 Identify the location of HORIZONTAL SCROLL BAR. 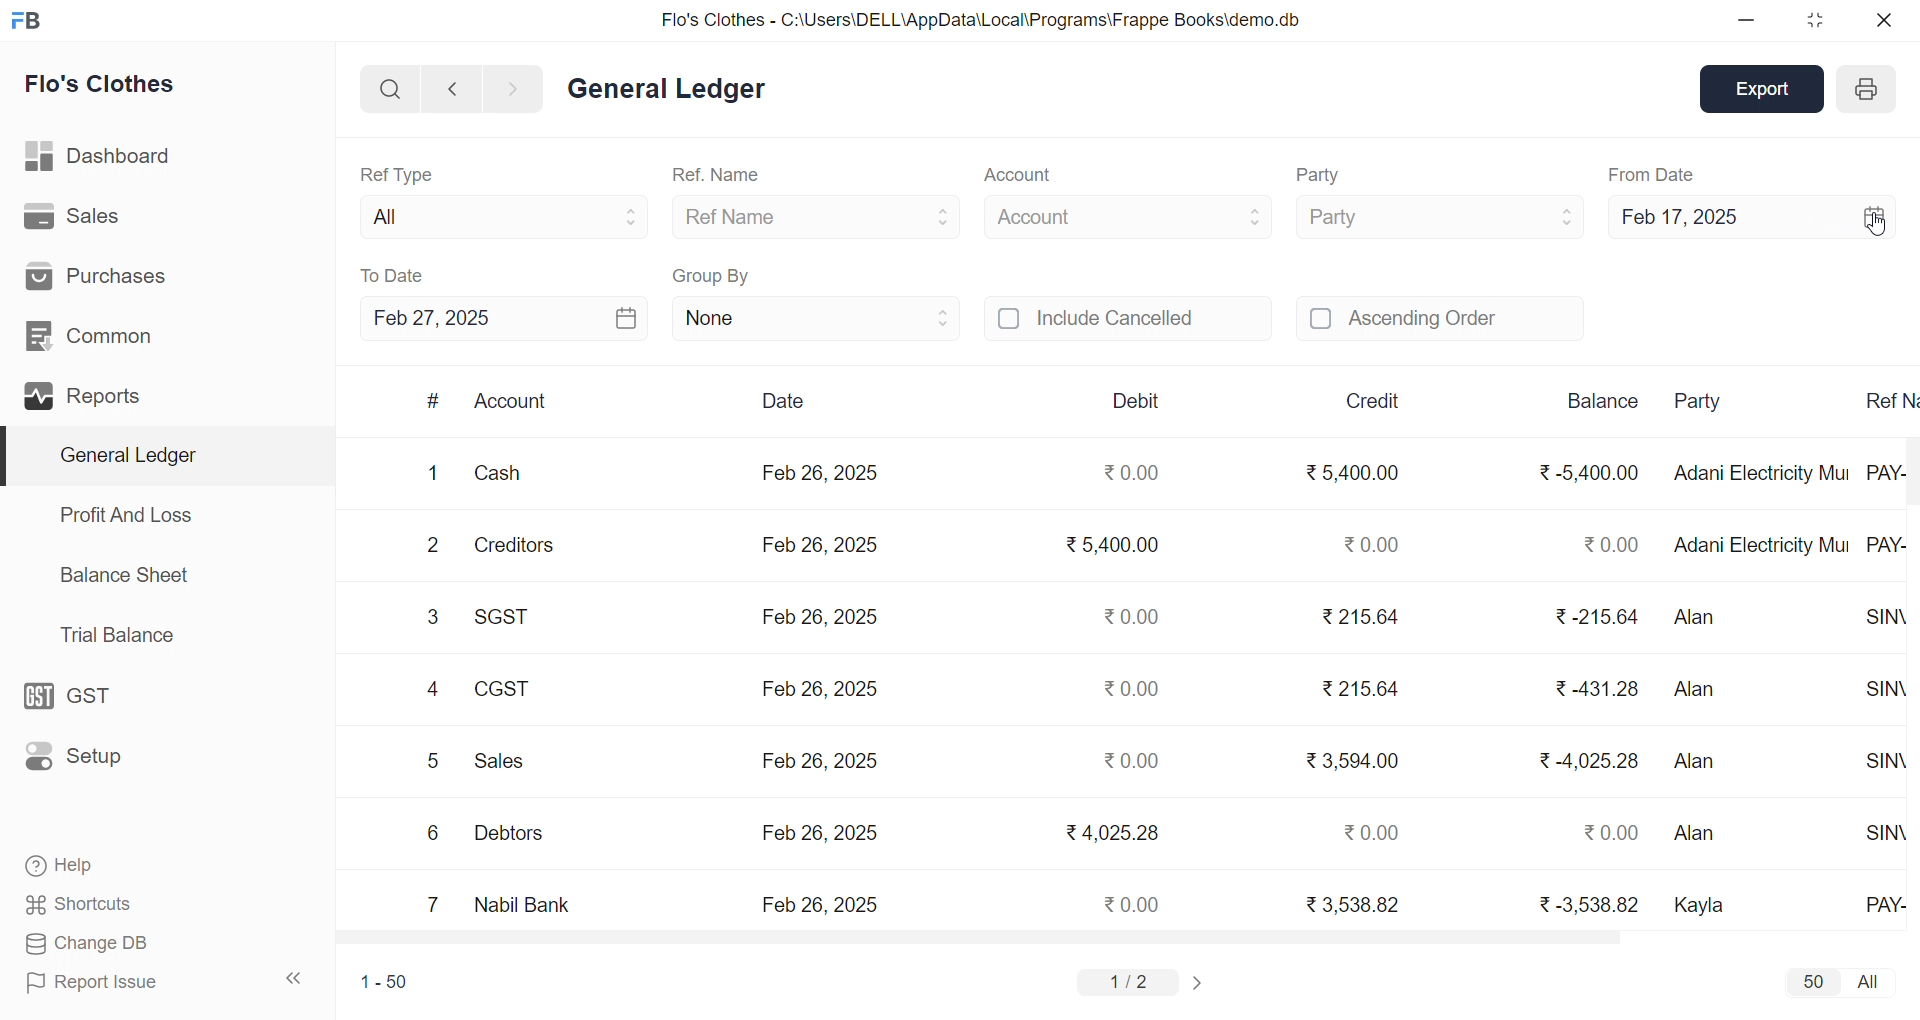
(1106, 938).